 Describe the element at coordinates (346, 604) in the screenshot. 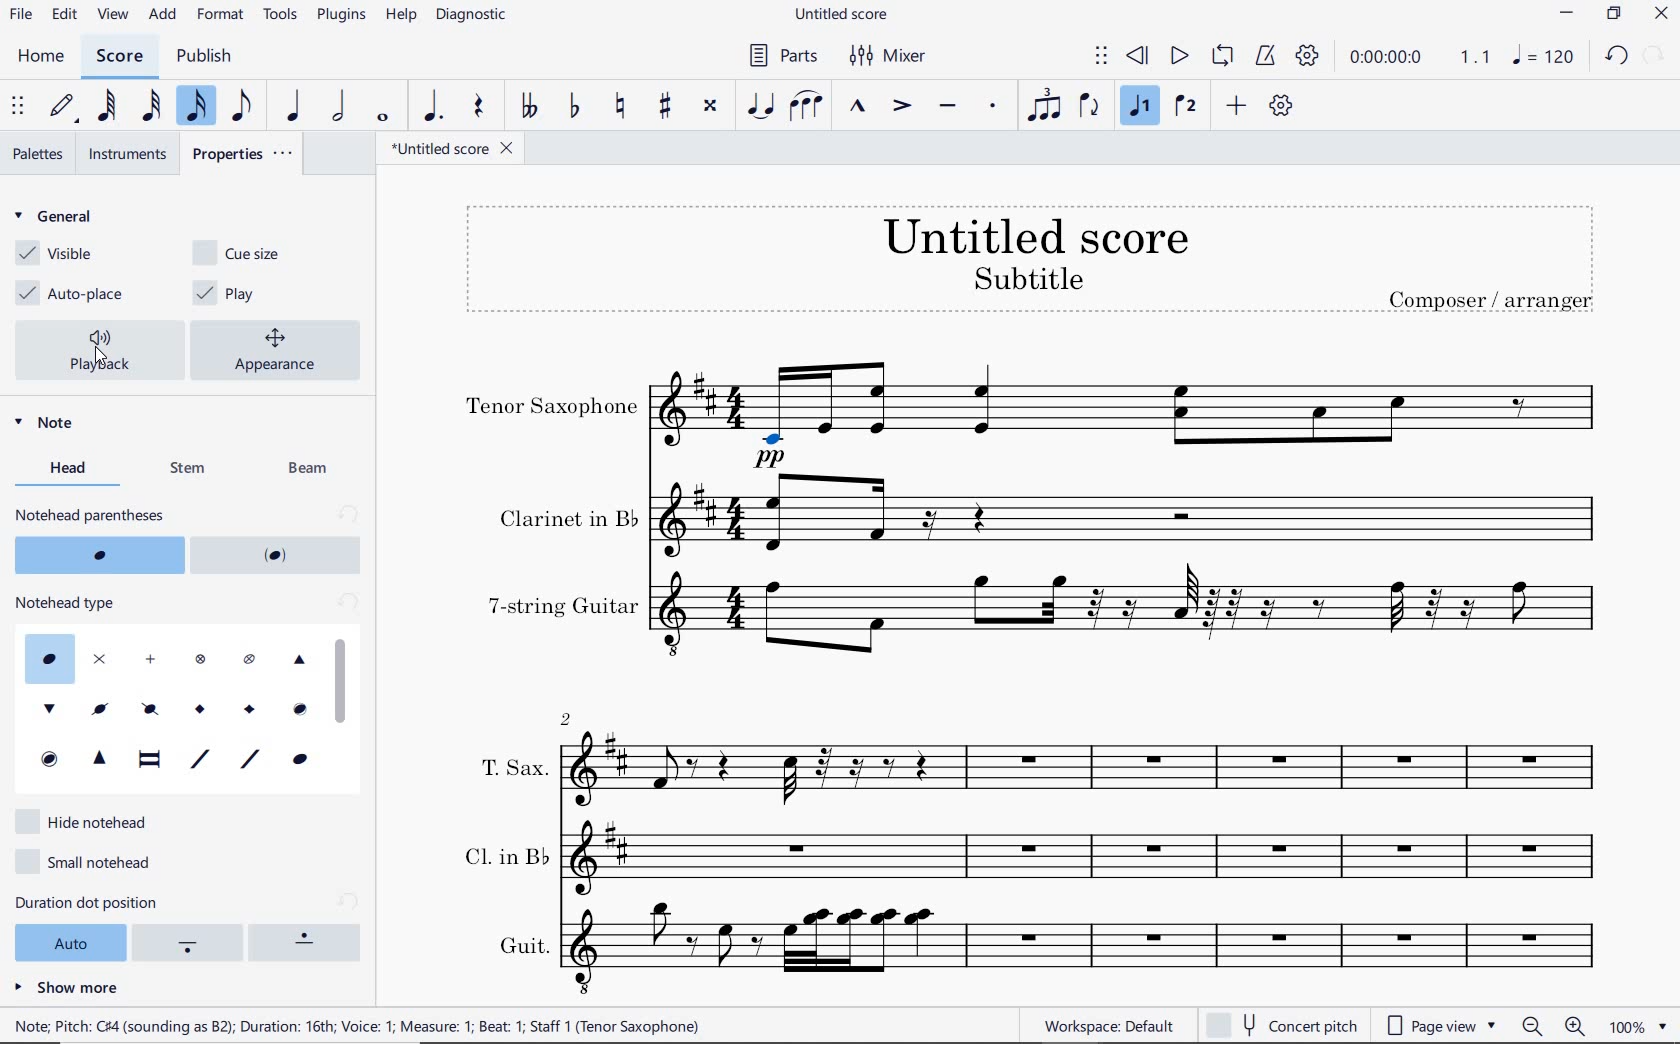

I see `reset` at that location.